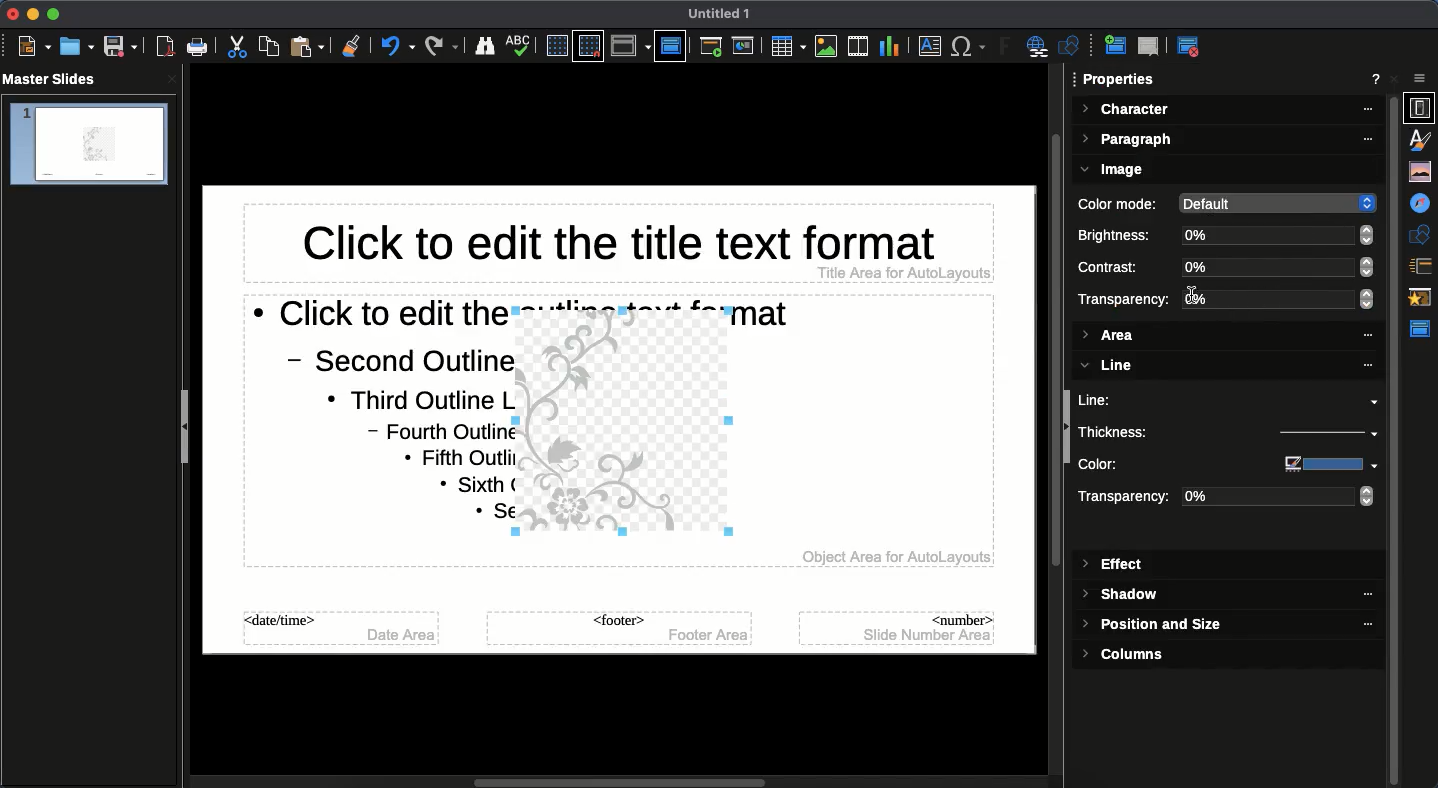 The image size is (1438, 788). I want to click on horizontal Scroll bar, so click(624, 779).